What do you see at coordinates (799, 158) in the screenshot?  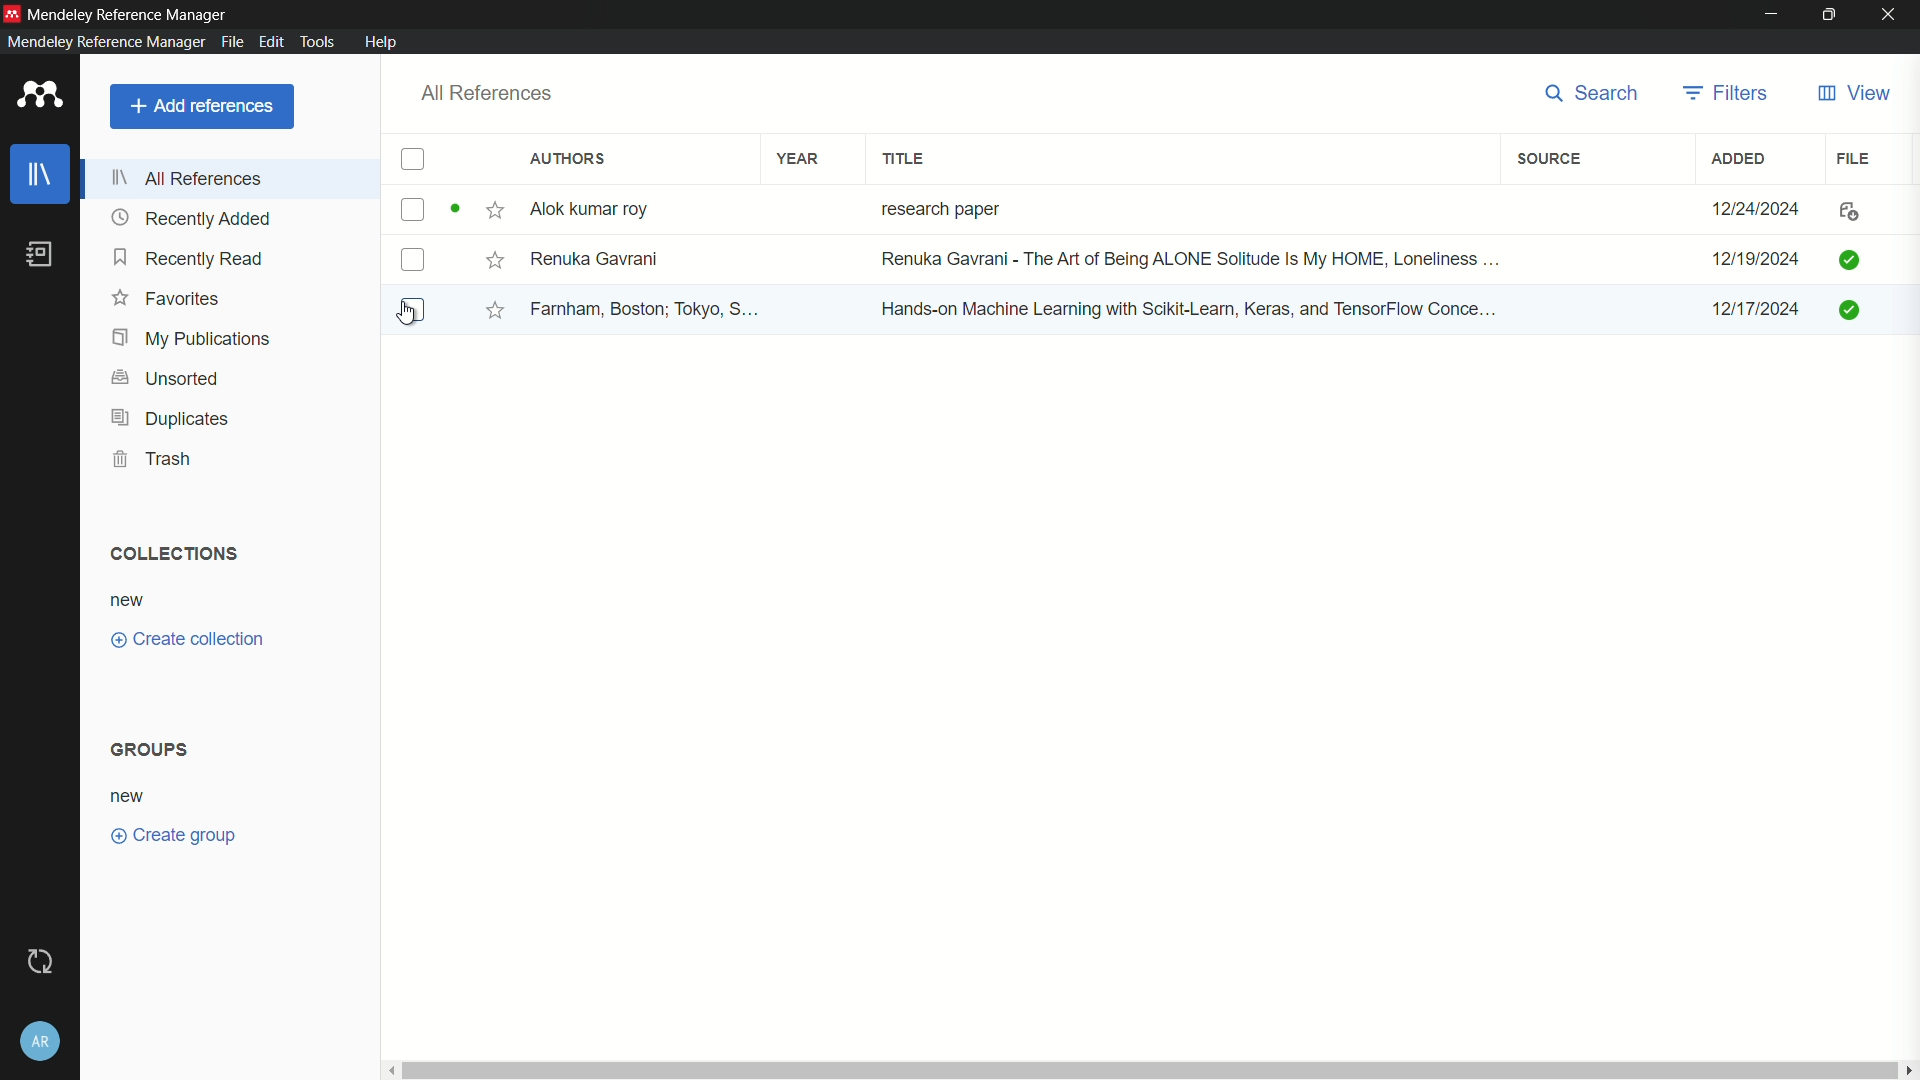 I see `year` at bounding box center [799, 158].